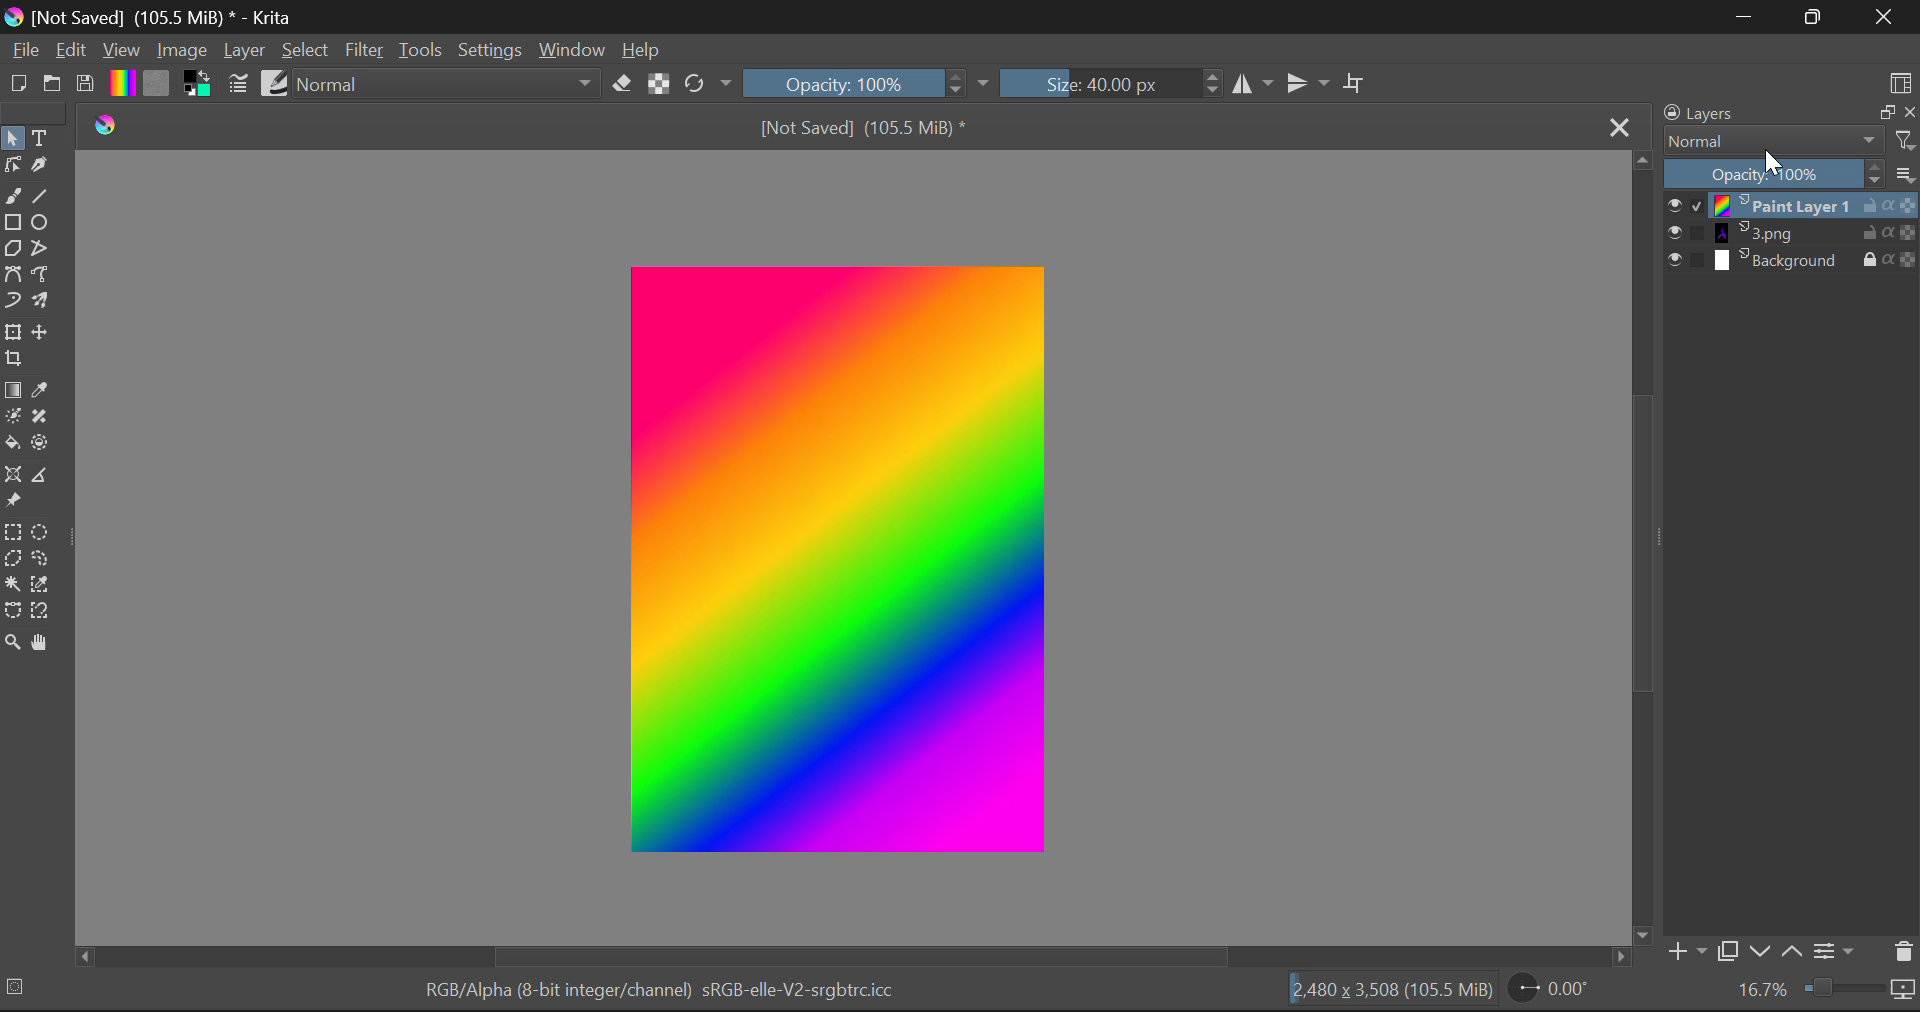  I want to click on Select, so click(12, 138).